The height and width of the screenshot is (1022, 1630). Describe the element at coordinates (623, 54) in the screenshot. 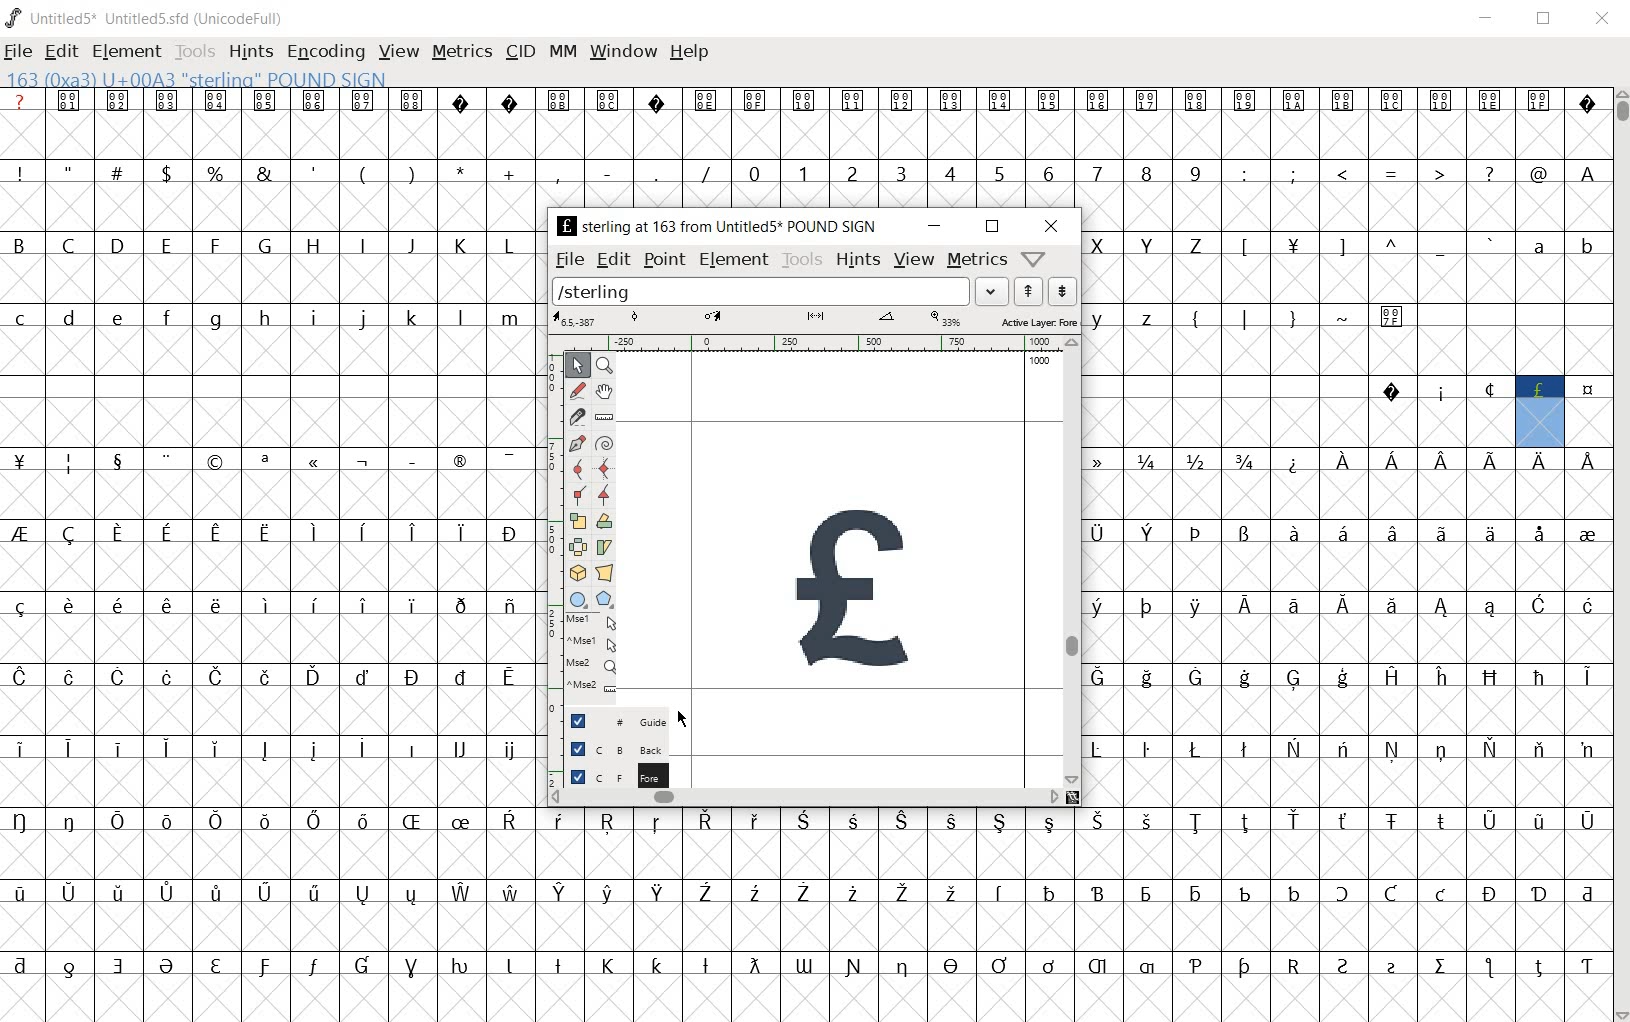

I see `WINDOW` at that location.